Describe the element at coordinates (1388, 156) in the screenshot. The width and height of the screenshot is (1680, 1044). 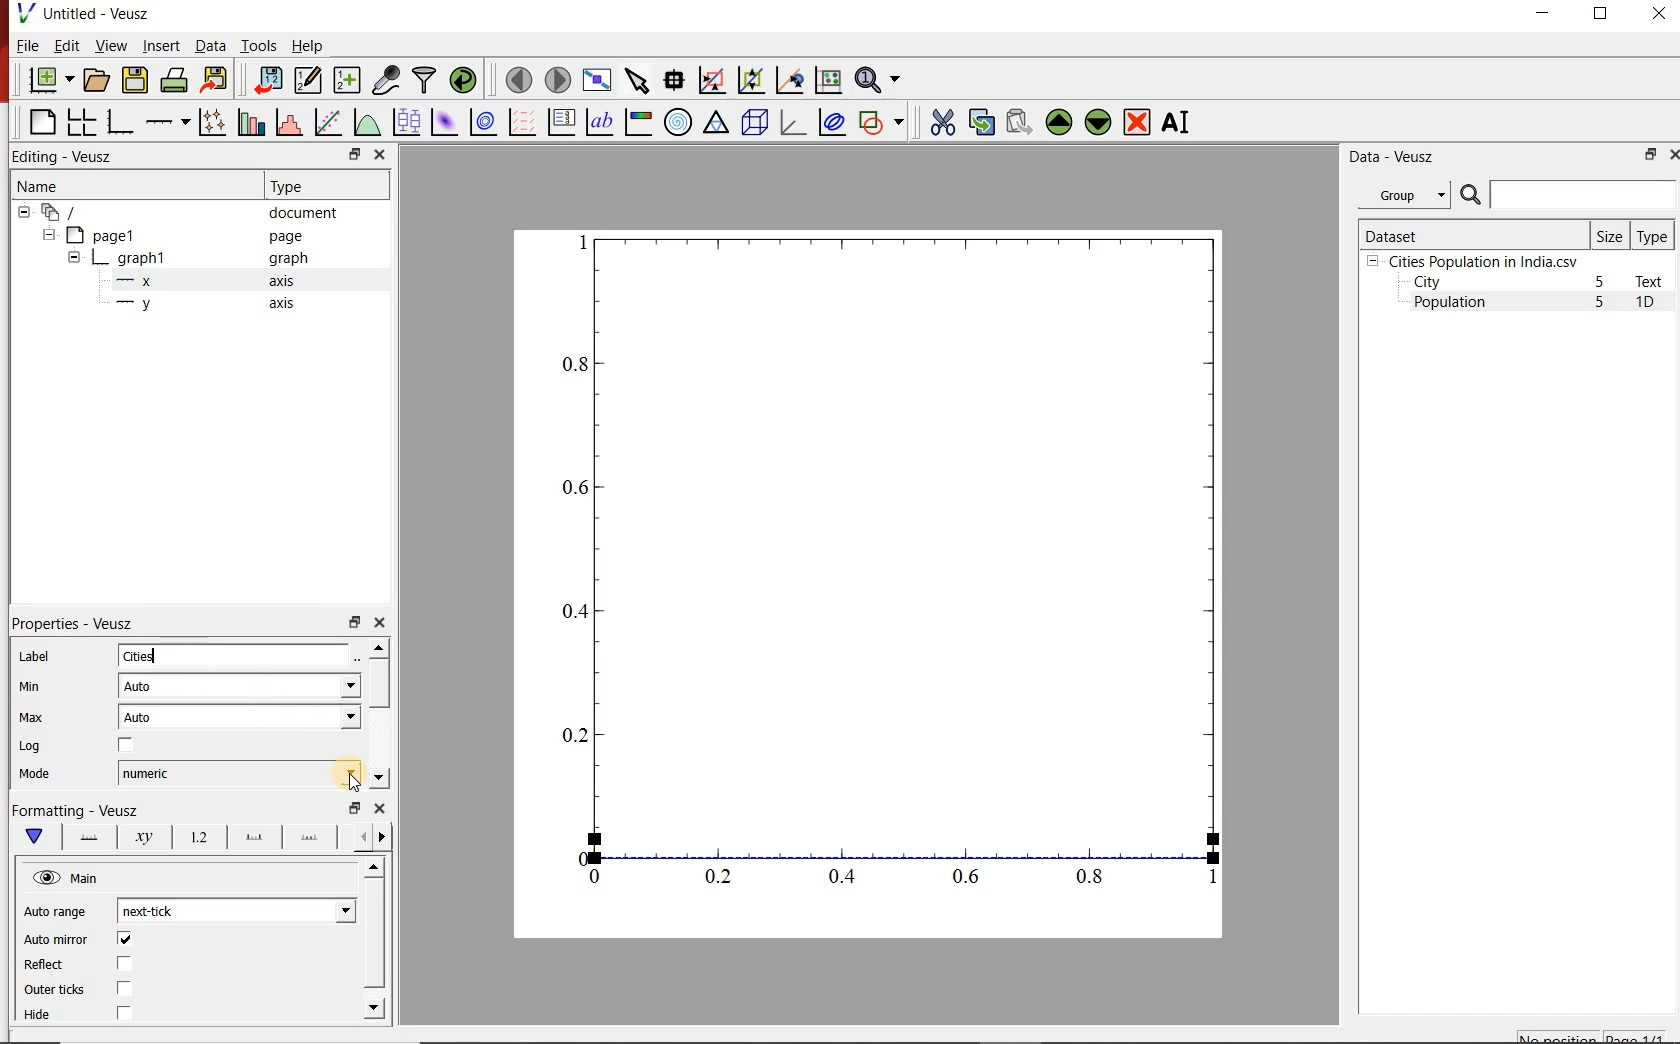
I see `Data - Veusz` at that location.